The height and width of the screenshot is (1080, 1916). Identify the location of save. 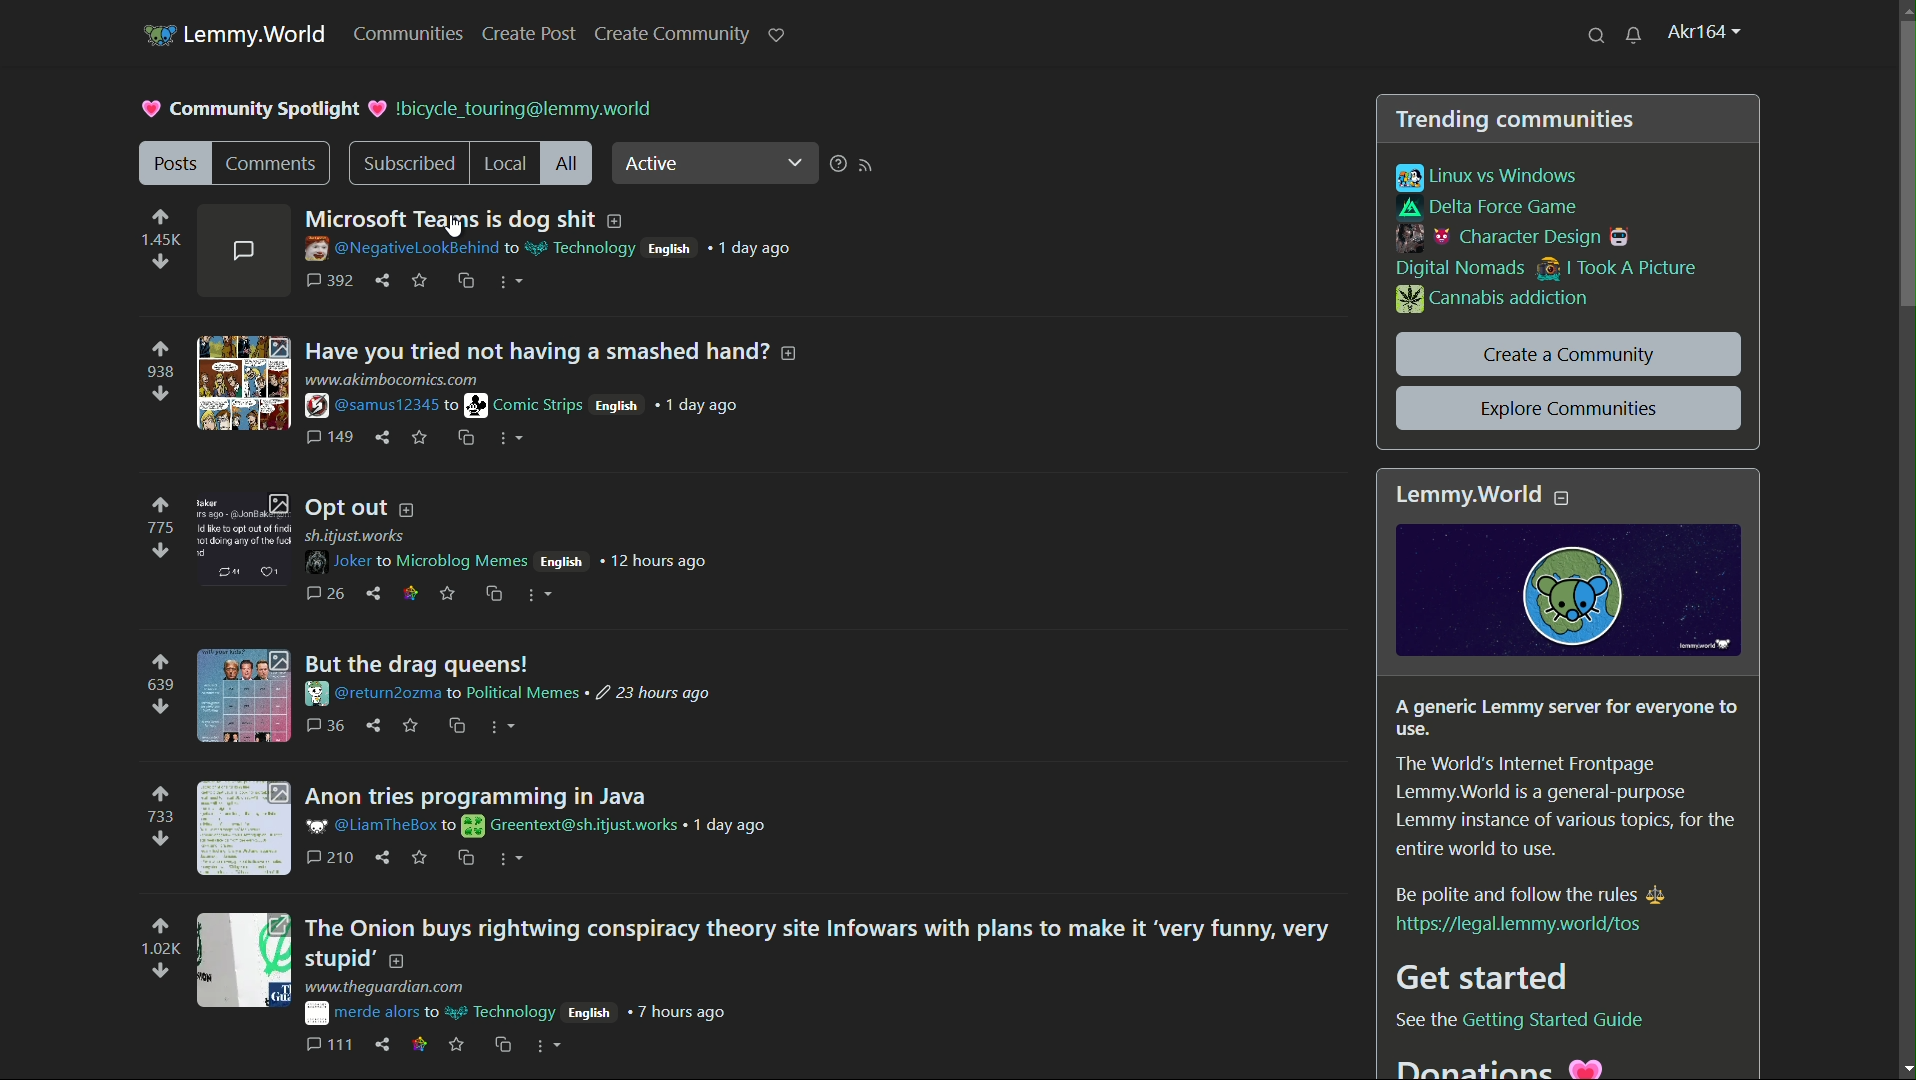
(421, 858).